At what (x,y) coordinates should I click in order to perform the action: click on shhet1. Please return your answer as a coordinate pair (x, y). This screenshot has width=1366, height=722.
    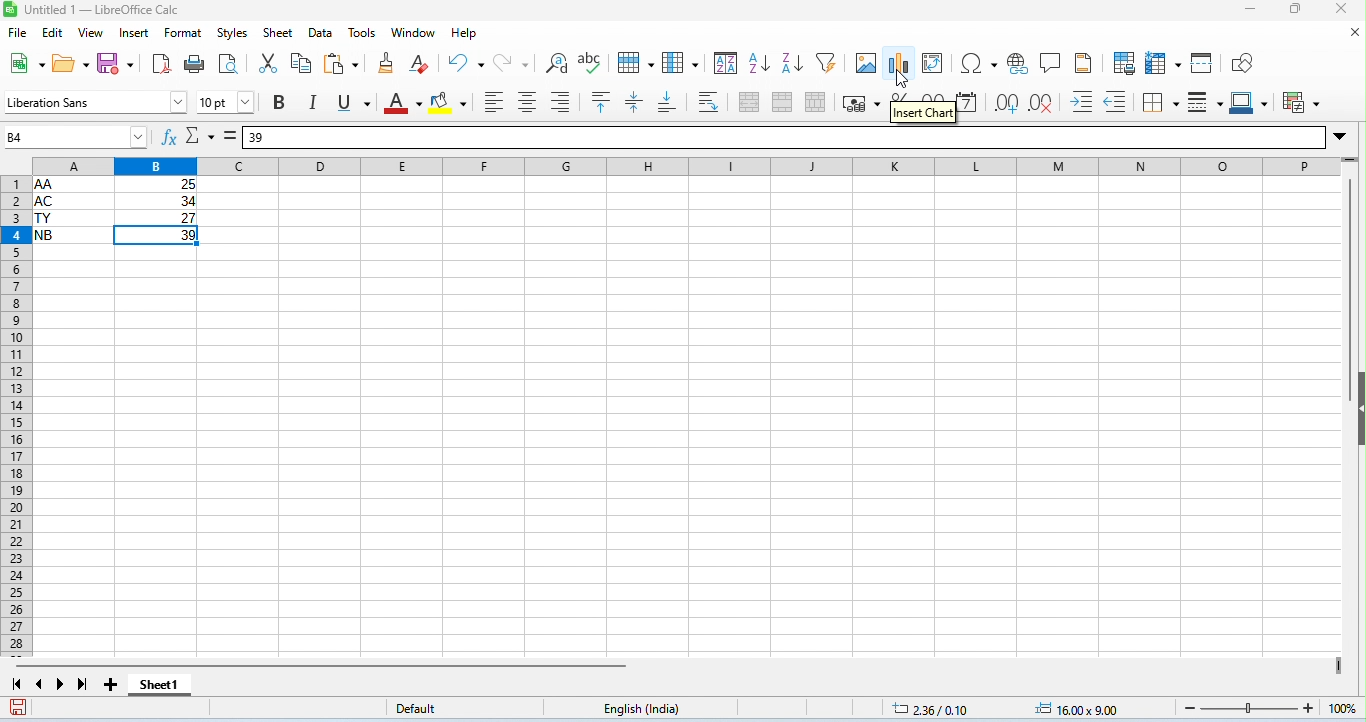
    Looking at the image, I should click on (159, 687).